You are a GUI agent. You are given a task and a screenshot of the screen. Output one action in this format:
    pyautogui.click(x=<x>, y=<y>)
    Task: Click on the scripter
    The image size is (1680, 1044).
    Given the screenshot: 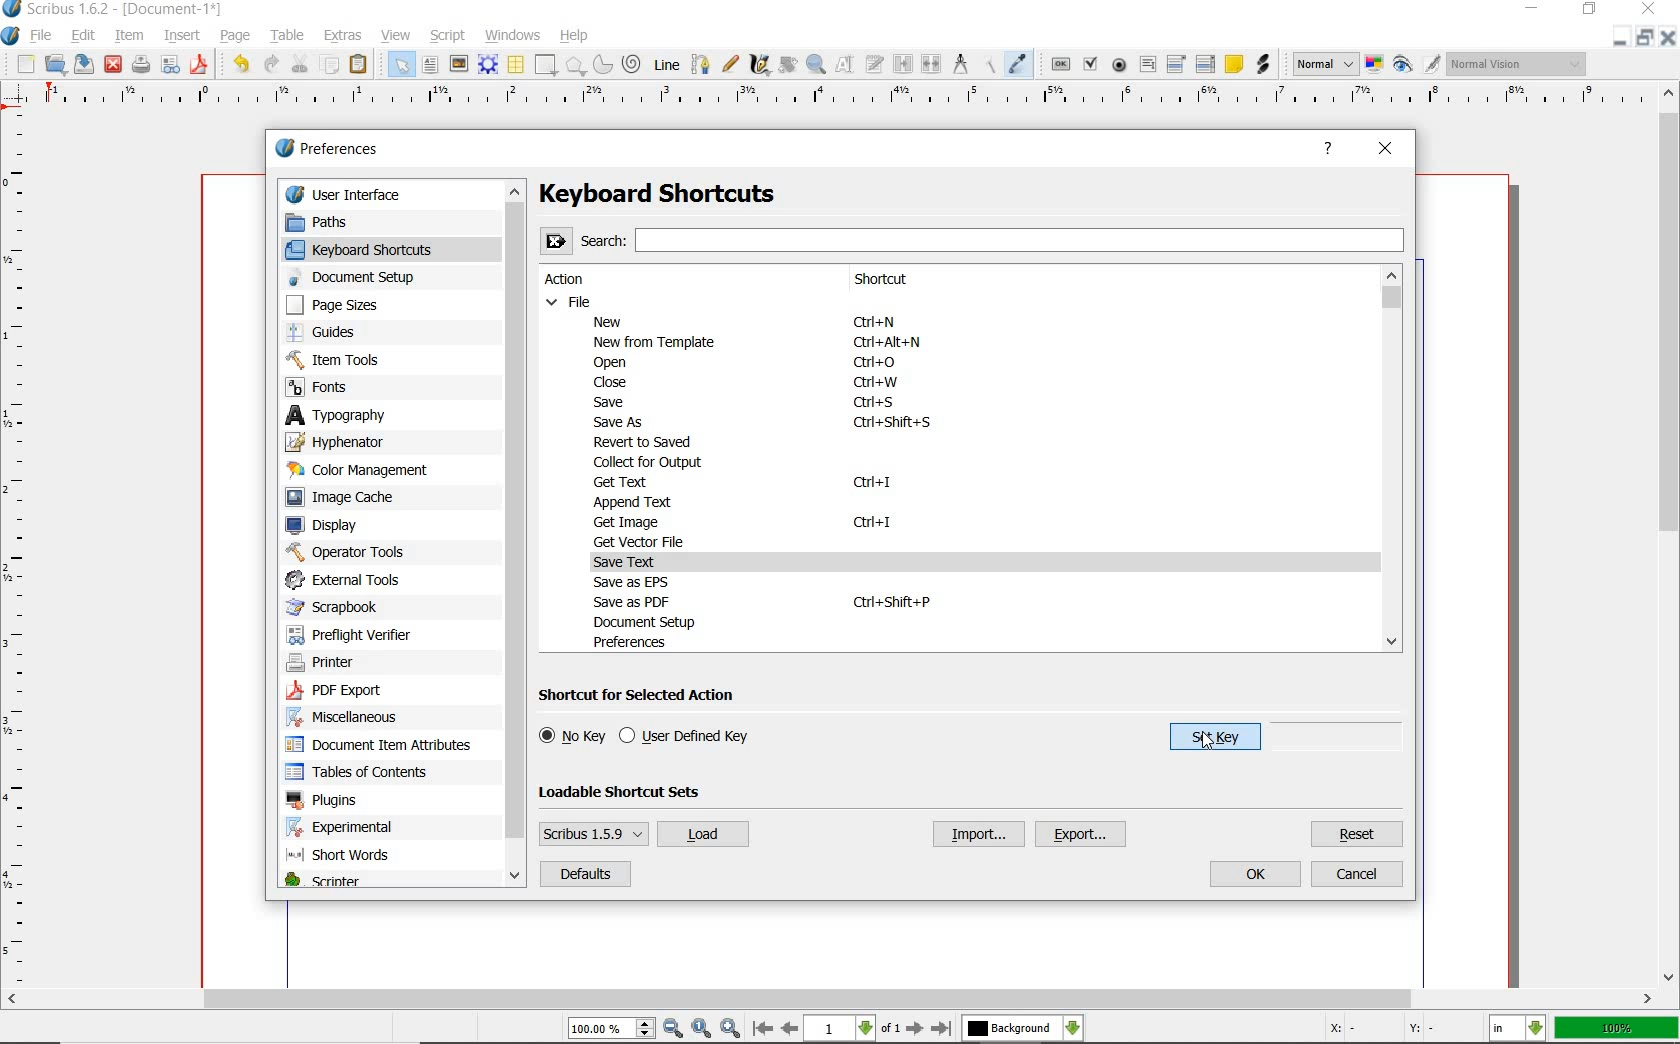 What is the action you would take?
    pyautogui.click(x=322, y=882)
    